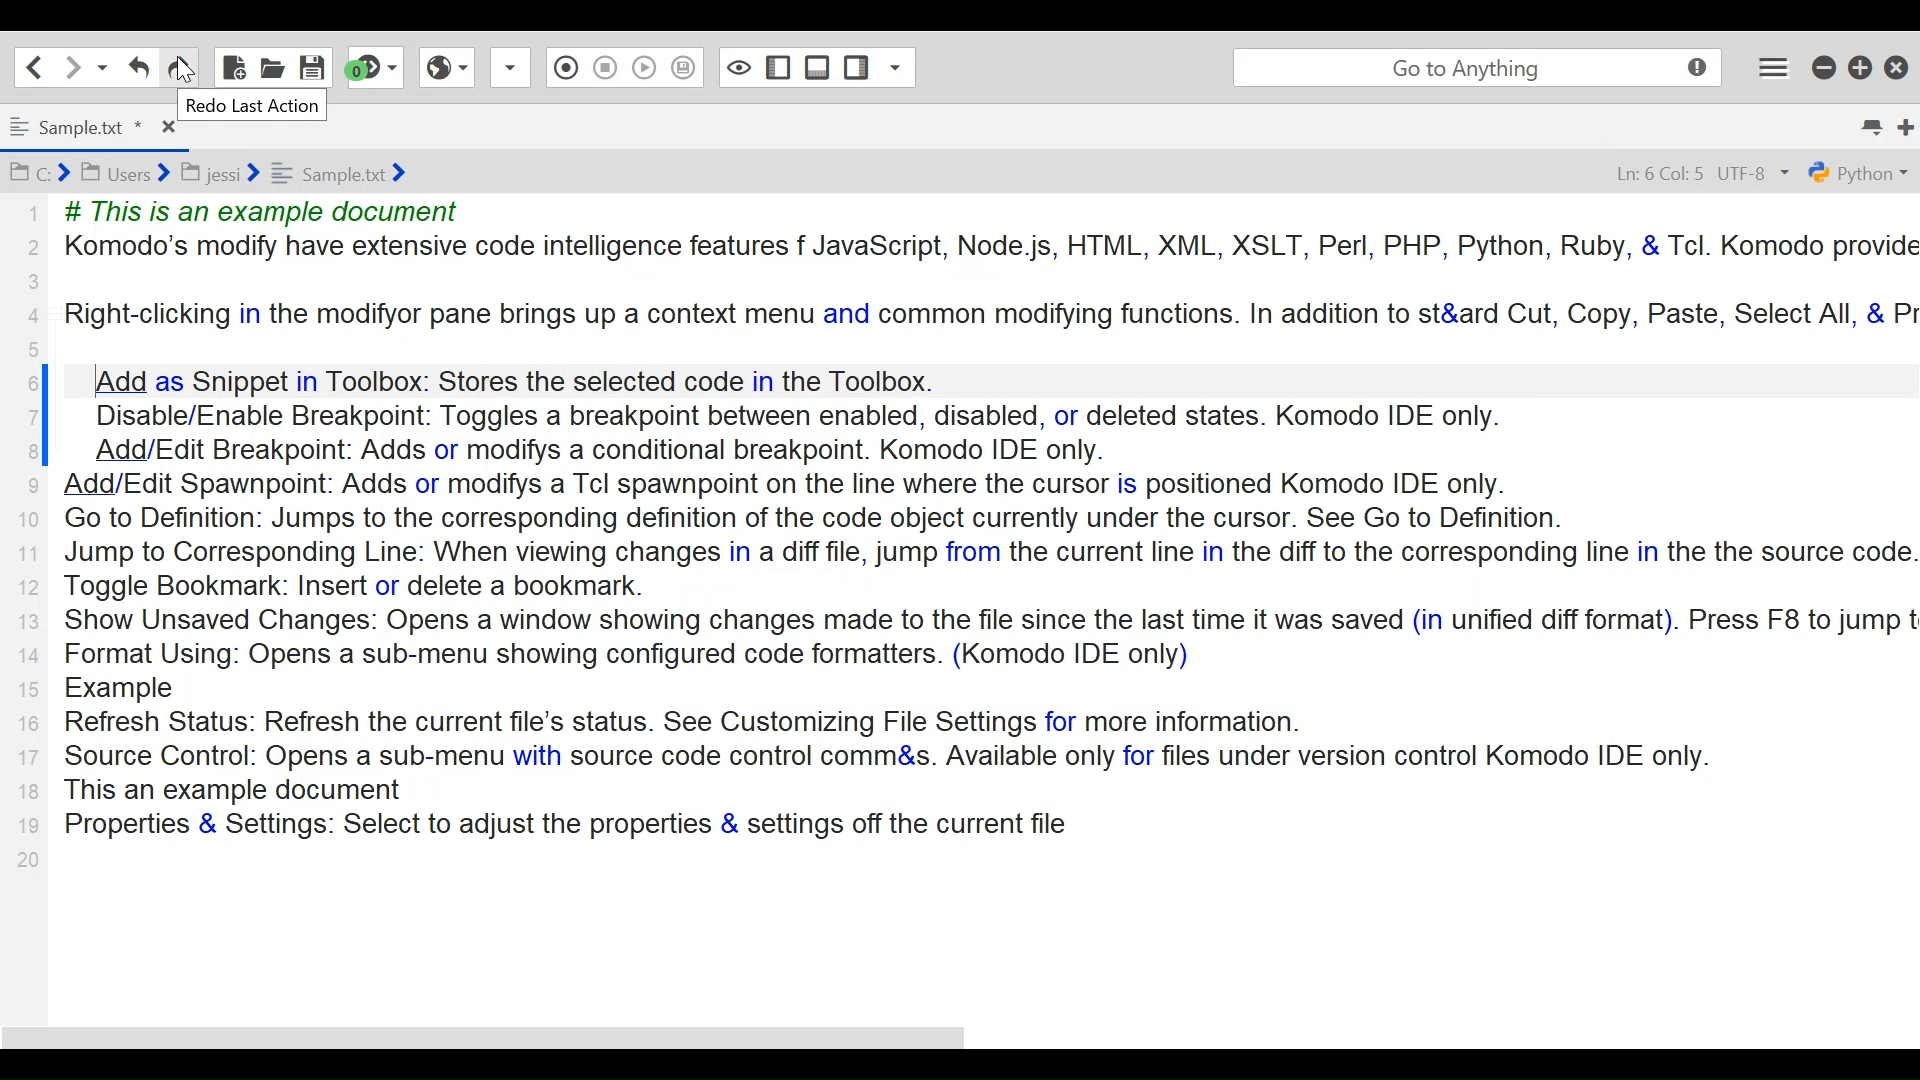 The width and height of the screenshot is (1920, 1080). Describe the element at coordinates (992, 533) in the screenshot. I see `Text Entry Pane` at that location.